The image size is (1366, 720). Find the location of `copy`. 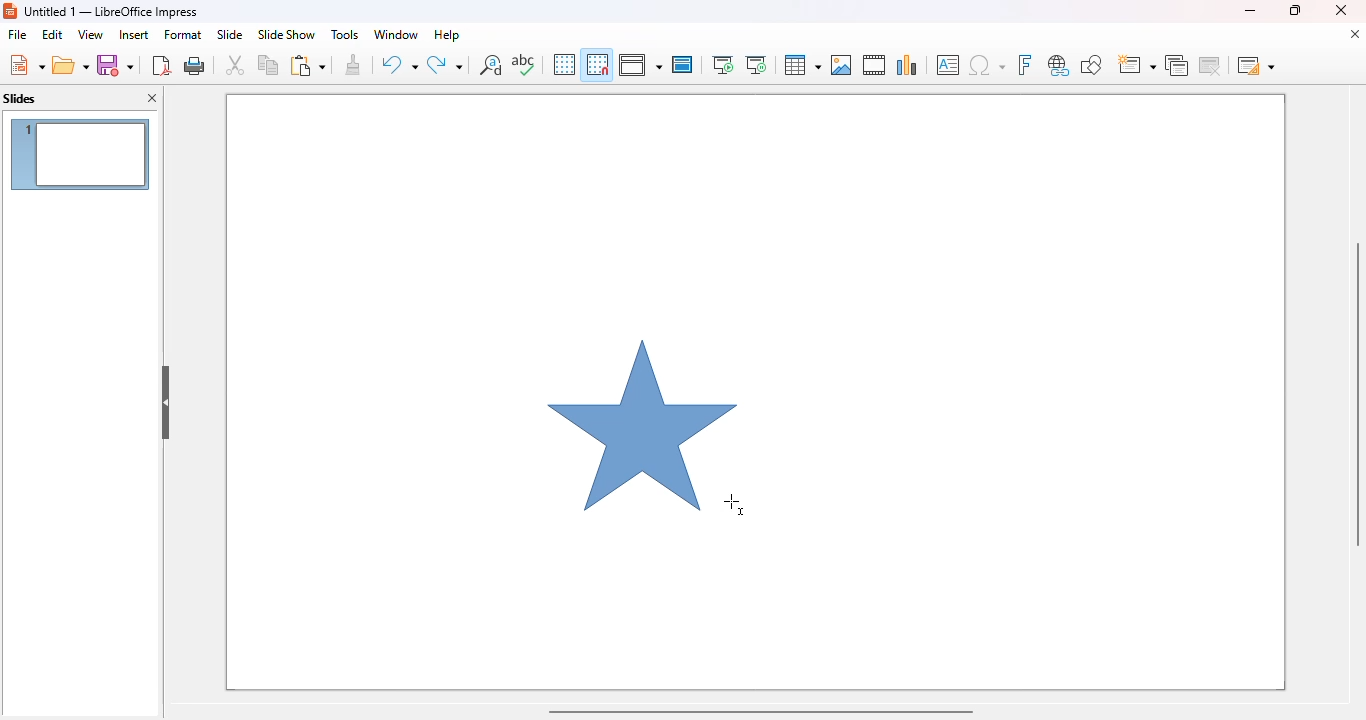

copy is located at coordinates (268, 64).